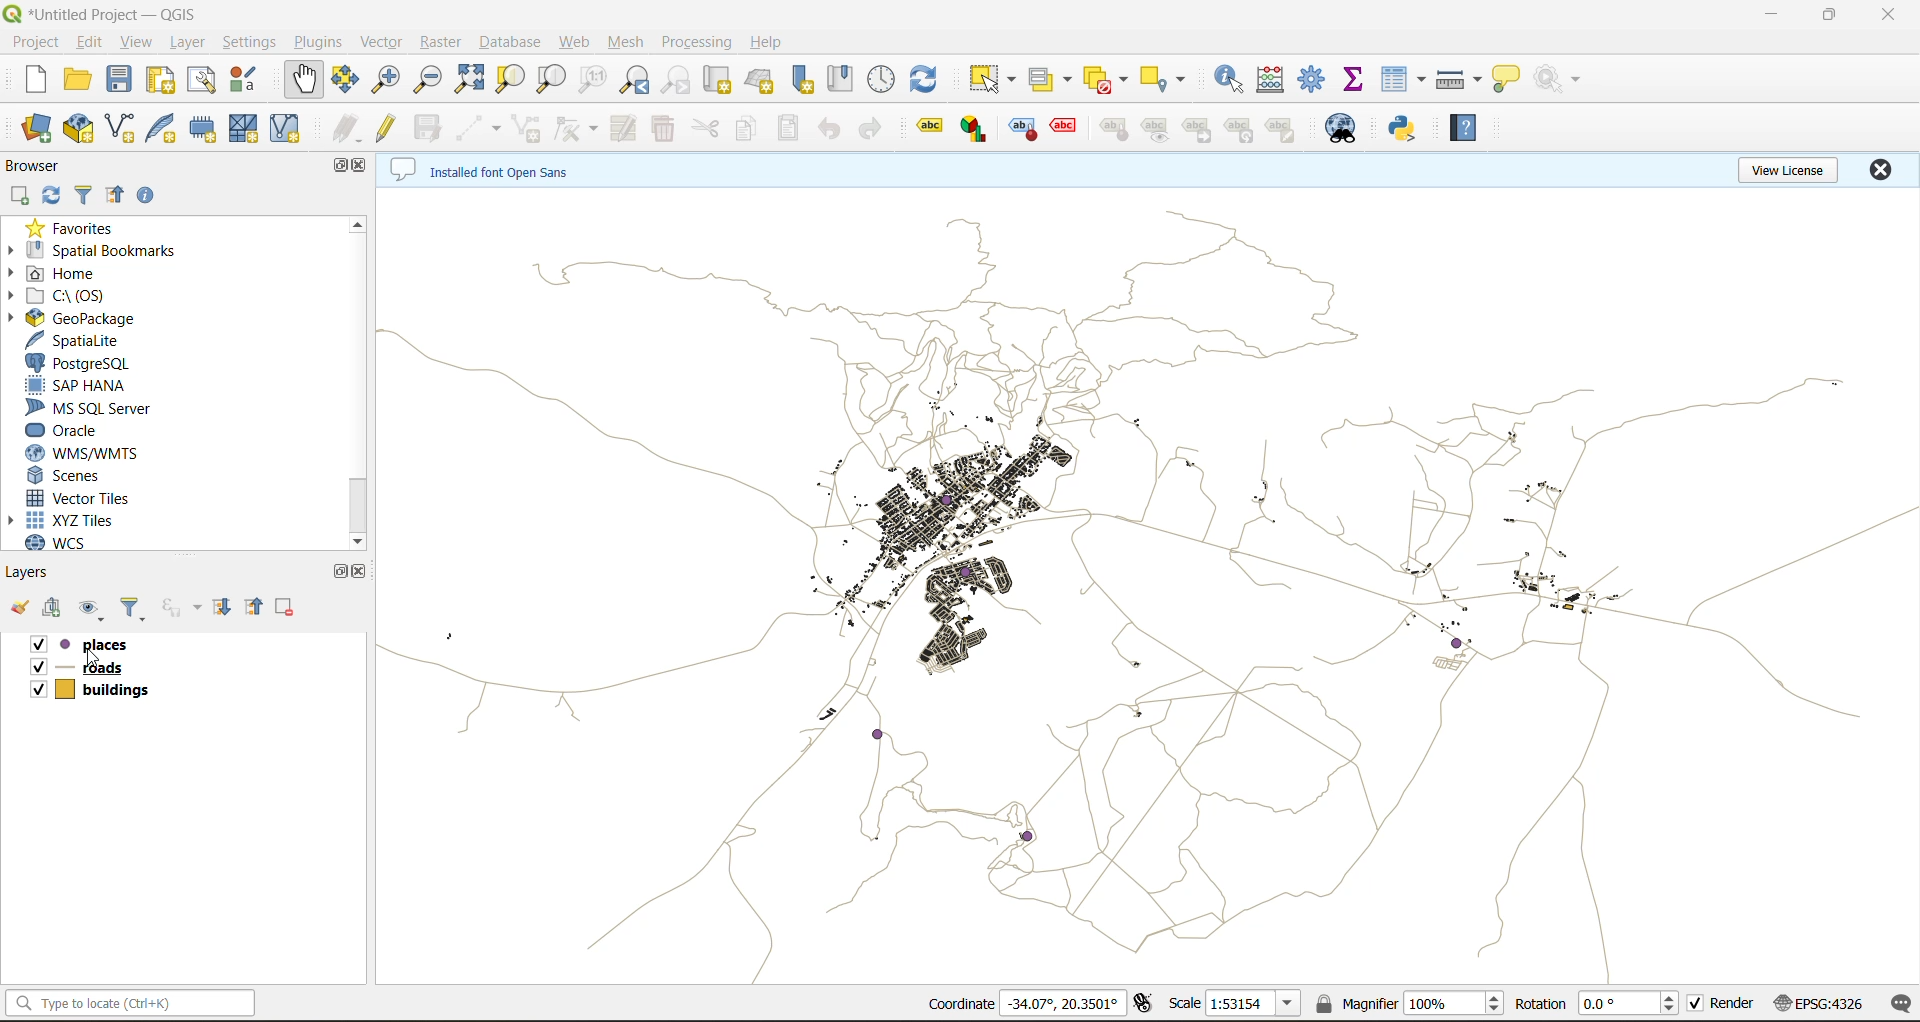 The image size is (1920, 1022). Describe the element at coordinates (754, 128) in the screenshot. I see `copy` at that location.